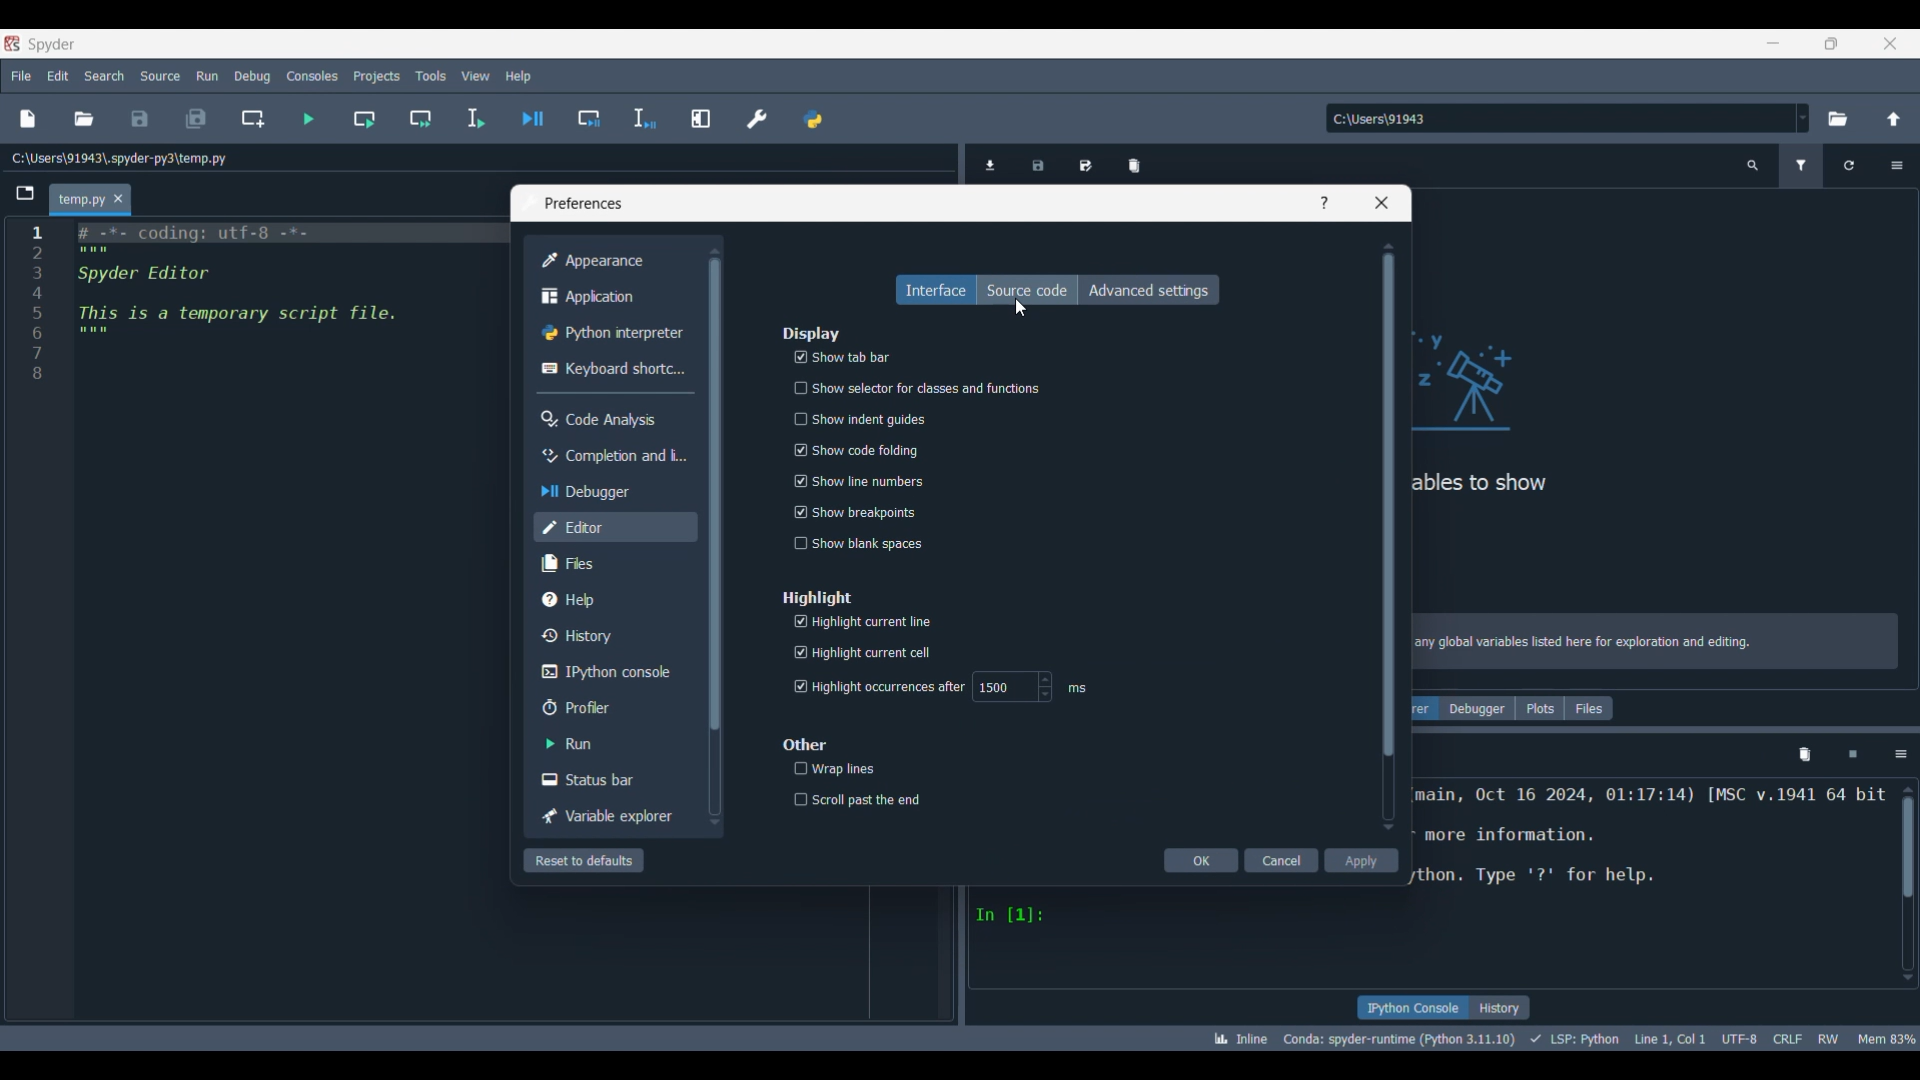 The width and height of the screenshot is (1920, 1080). What do you see at coordinates (1027, 290) in the screenshot?
I see `Source code` at bounding box center [1027, 290].